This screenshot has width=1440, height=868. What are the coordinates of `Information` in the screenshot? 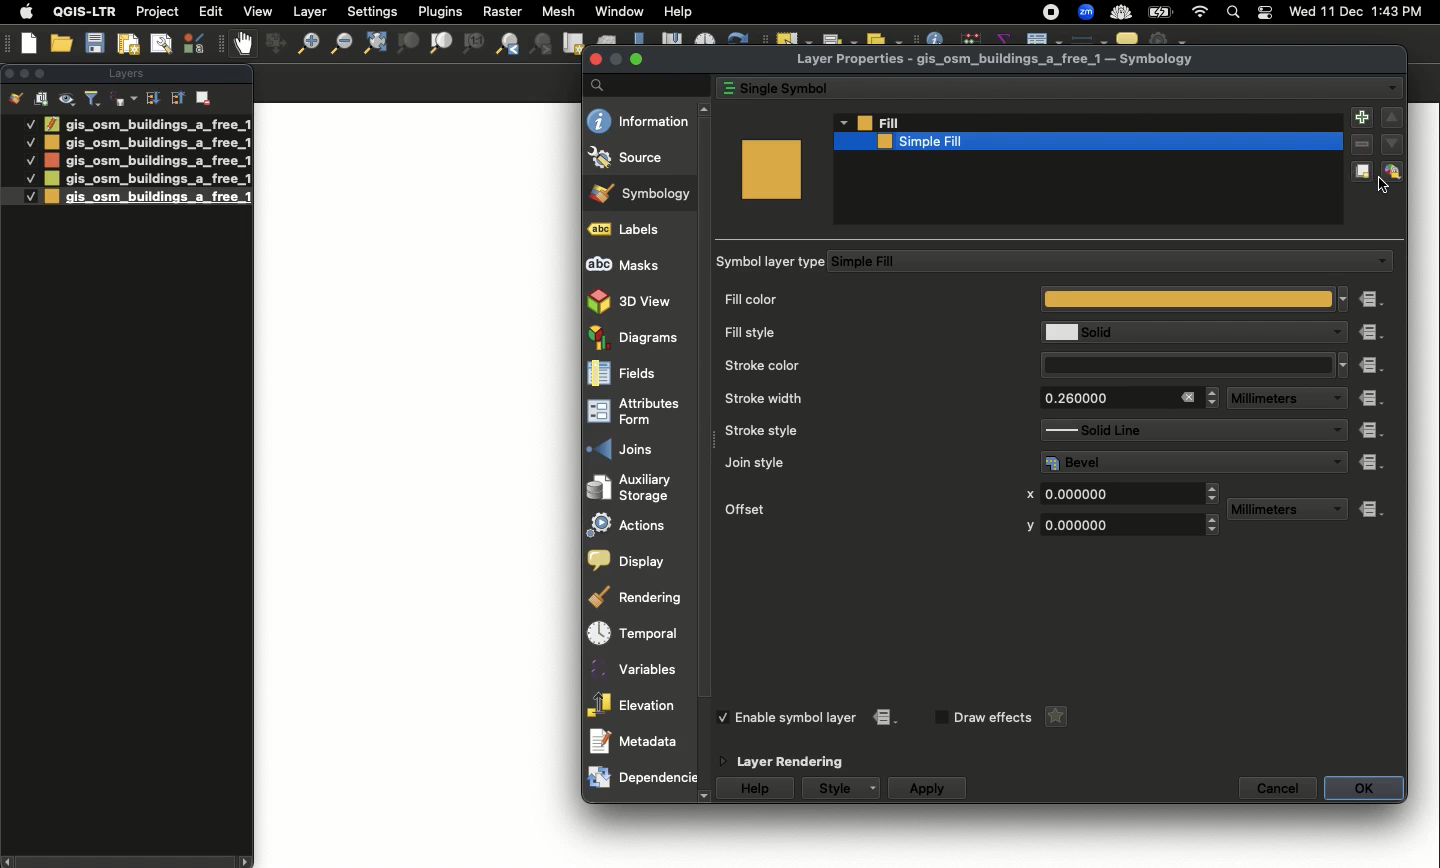 It's located at (639, 120).